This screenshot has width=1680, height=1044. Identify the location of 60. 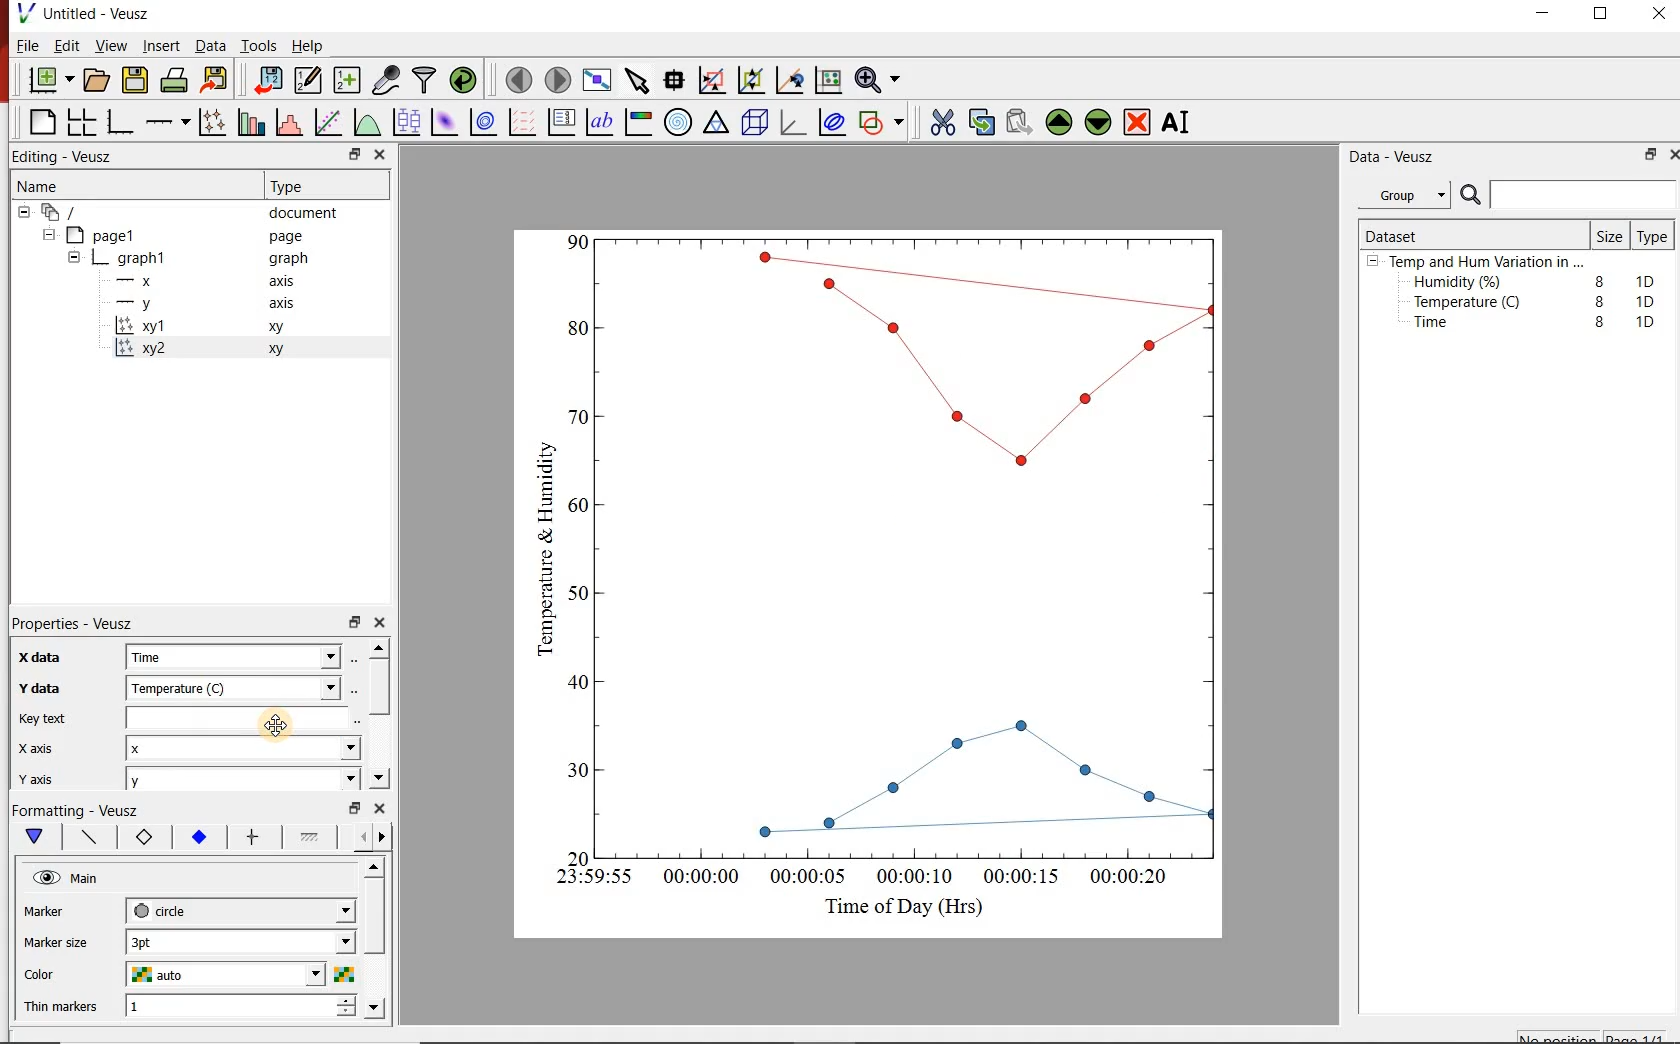
(579, 507).